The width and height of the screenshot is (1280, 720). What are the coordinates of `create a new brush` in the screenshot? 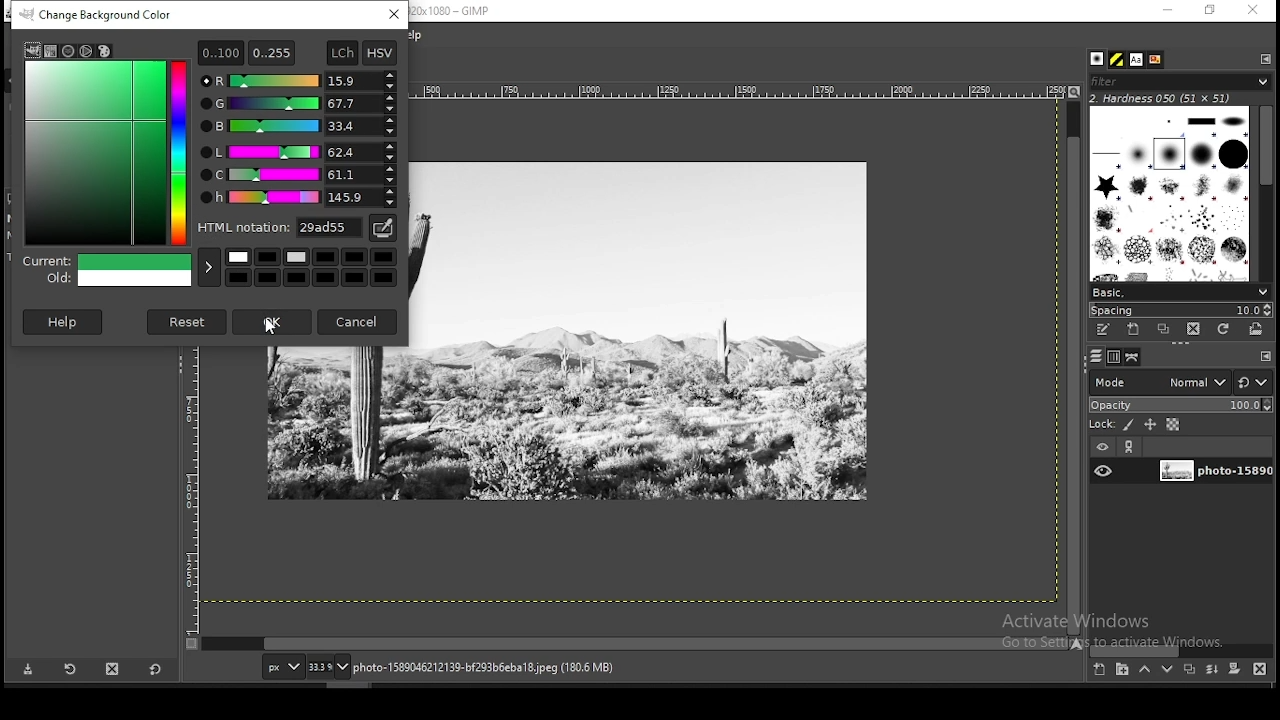 It's located at (1136, 330).